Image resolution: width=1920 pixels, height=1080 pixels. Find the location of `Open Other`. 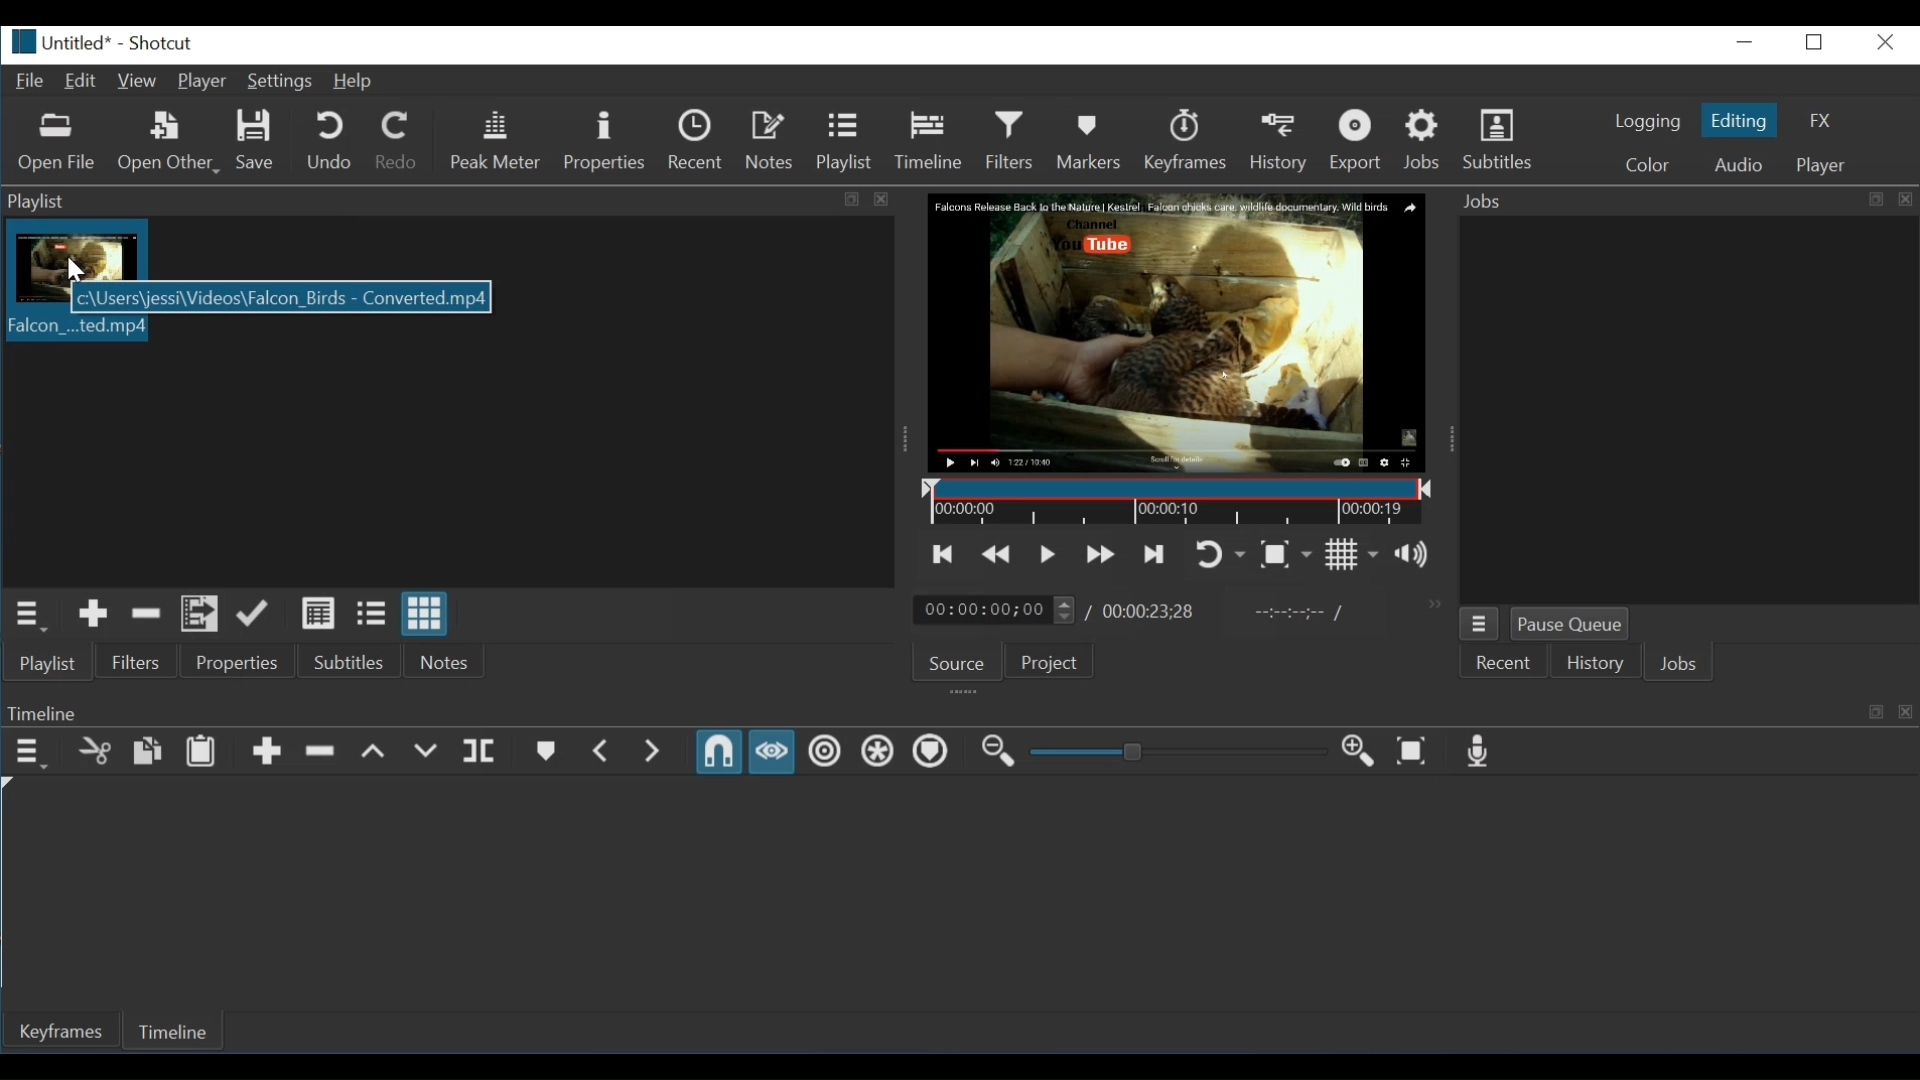

Open Other is located at coordinates (170, 143).